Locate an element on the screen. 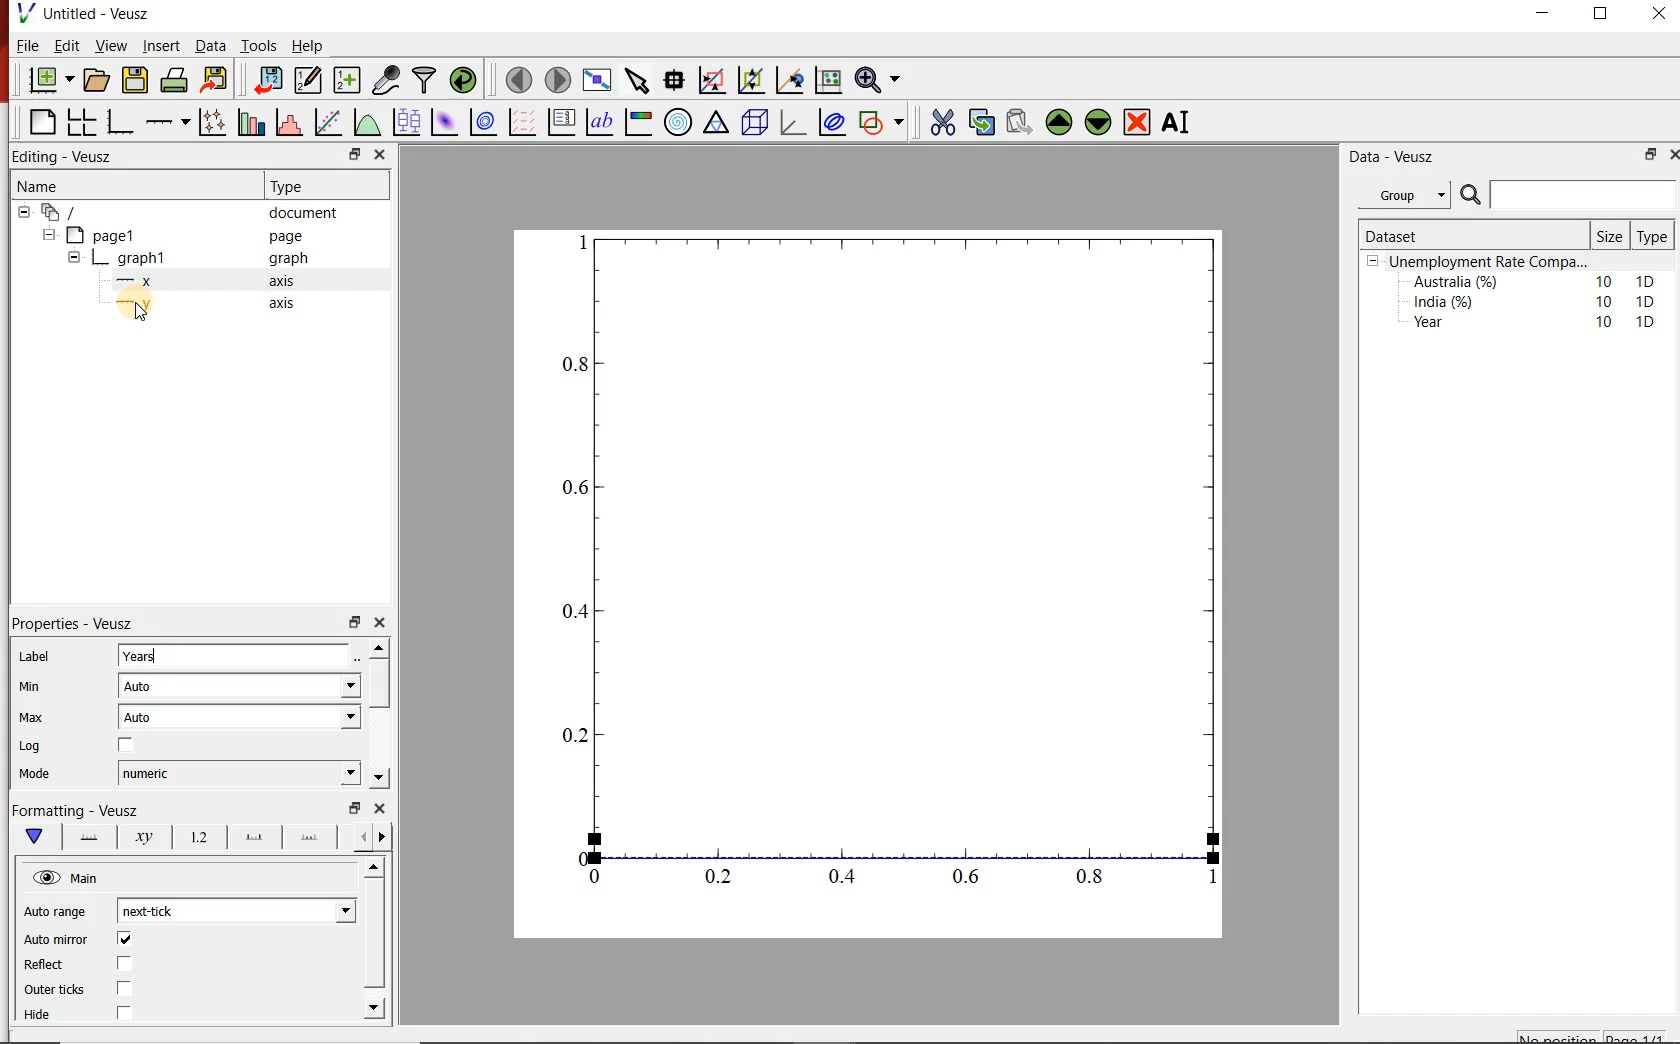 The width and height of the screenshot is (1680, 1044). move right is located at coordinates (381, 837).